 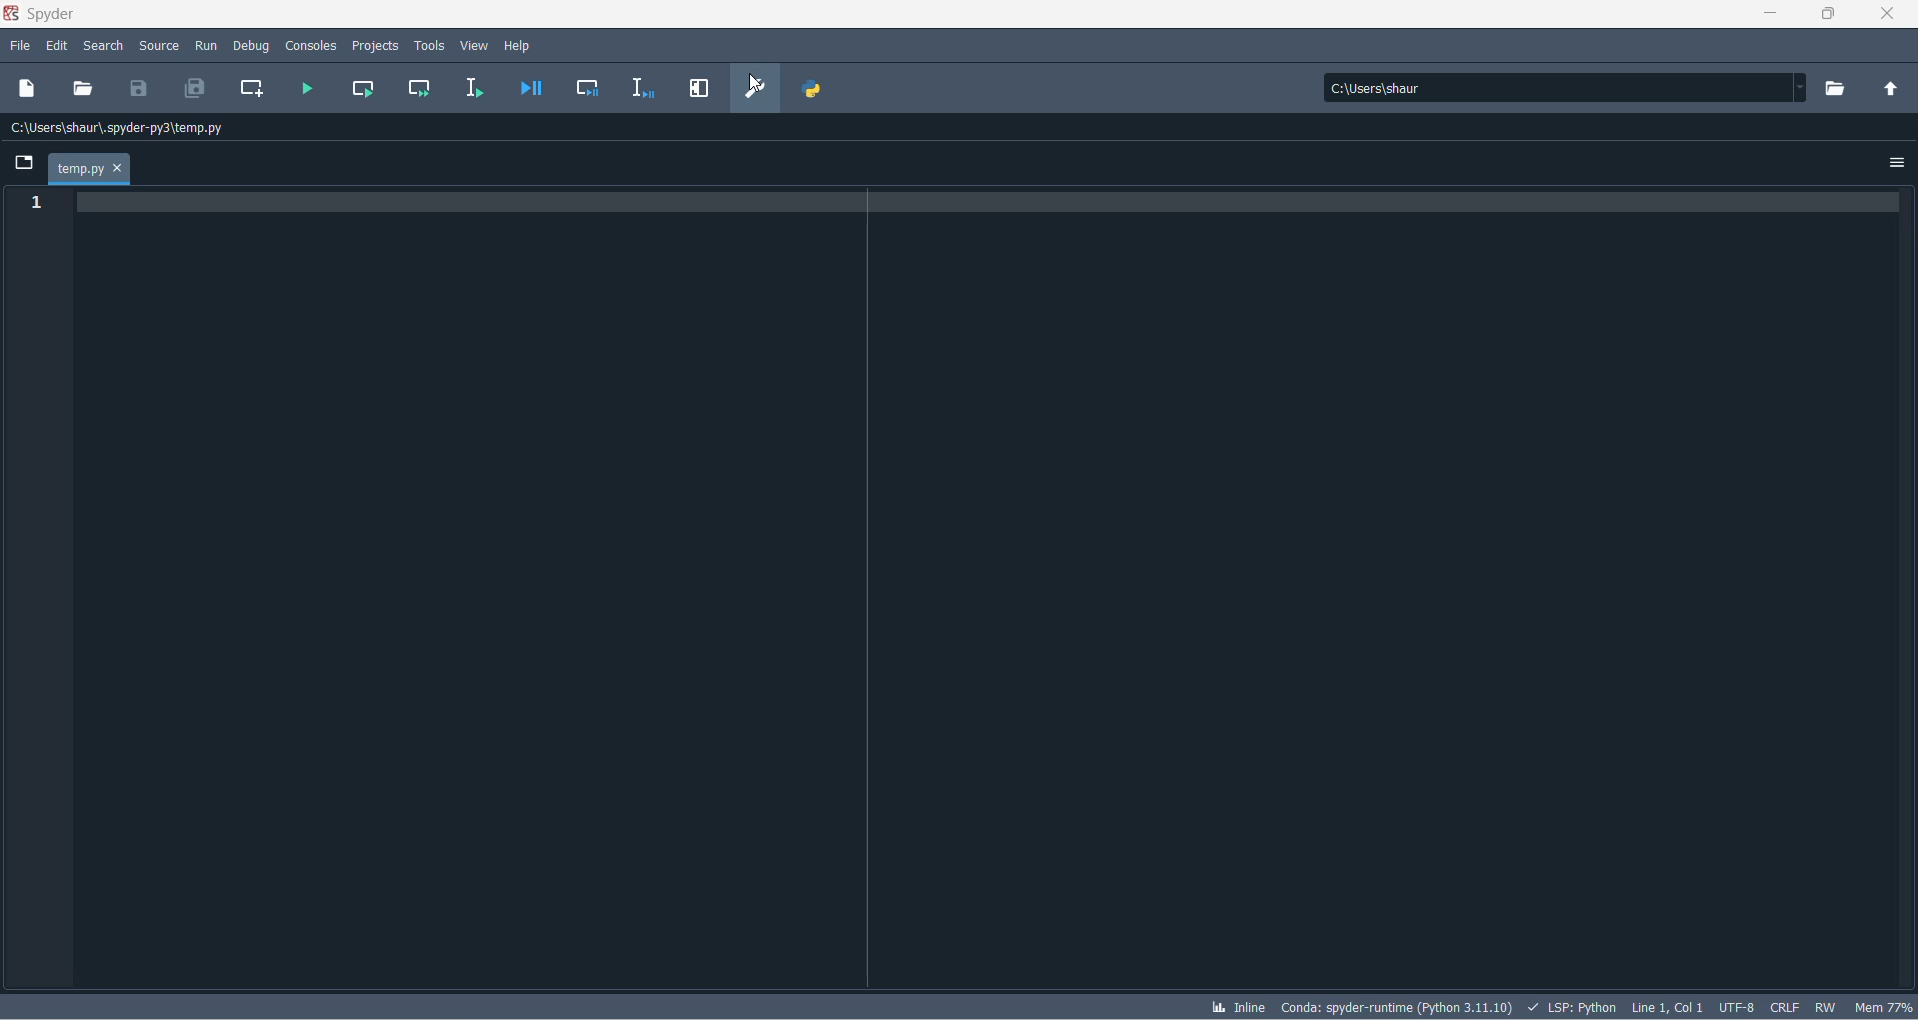 I want to click on debug, so click(x=251, y=43).